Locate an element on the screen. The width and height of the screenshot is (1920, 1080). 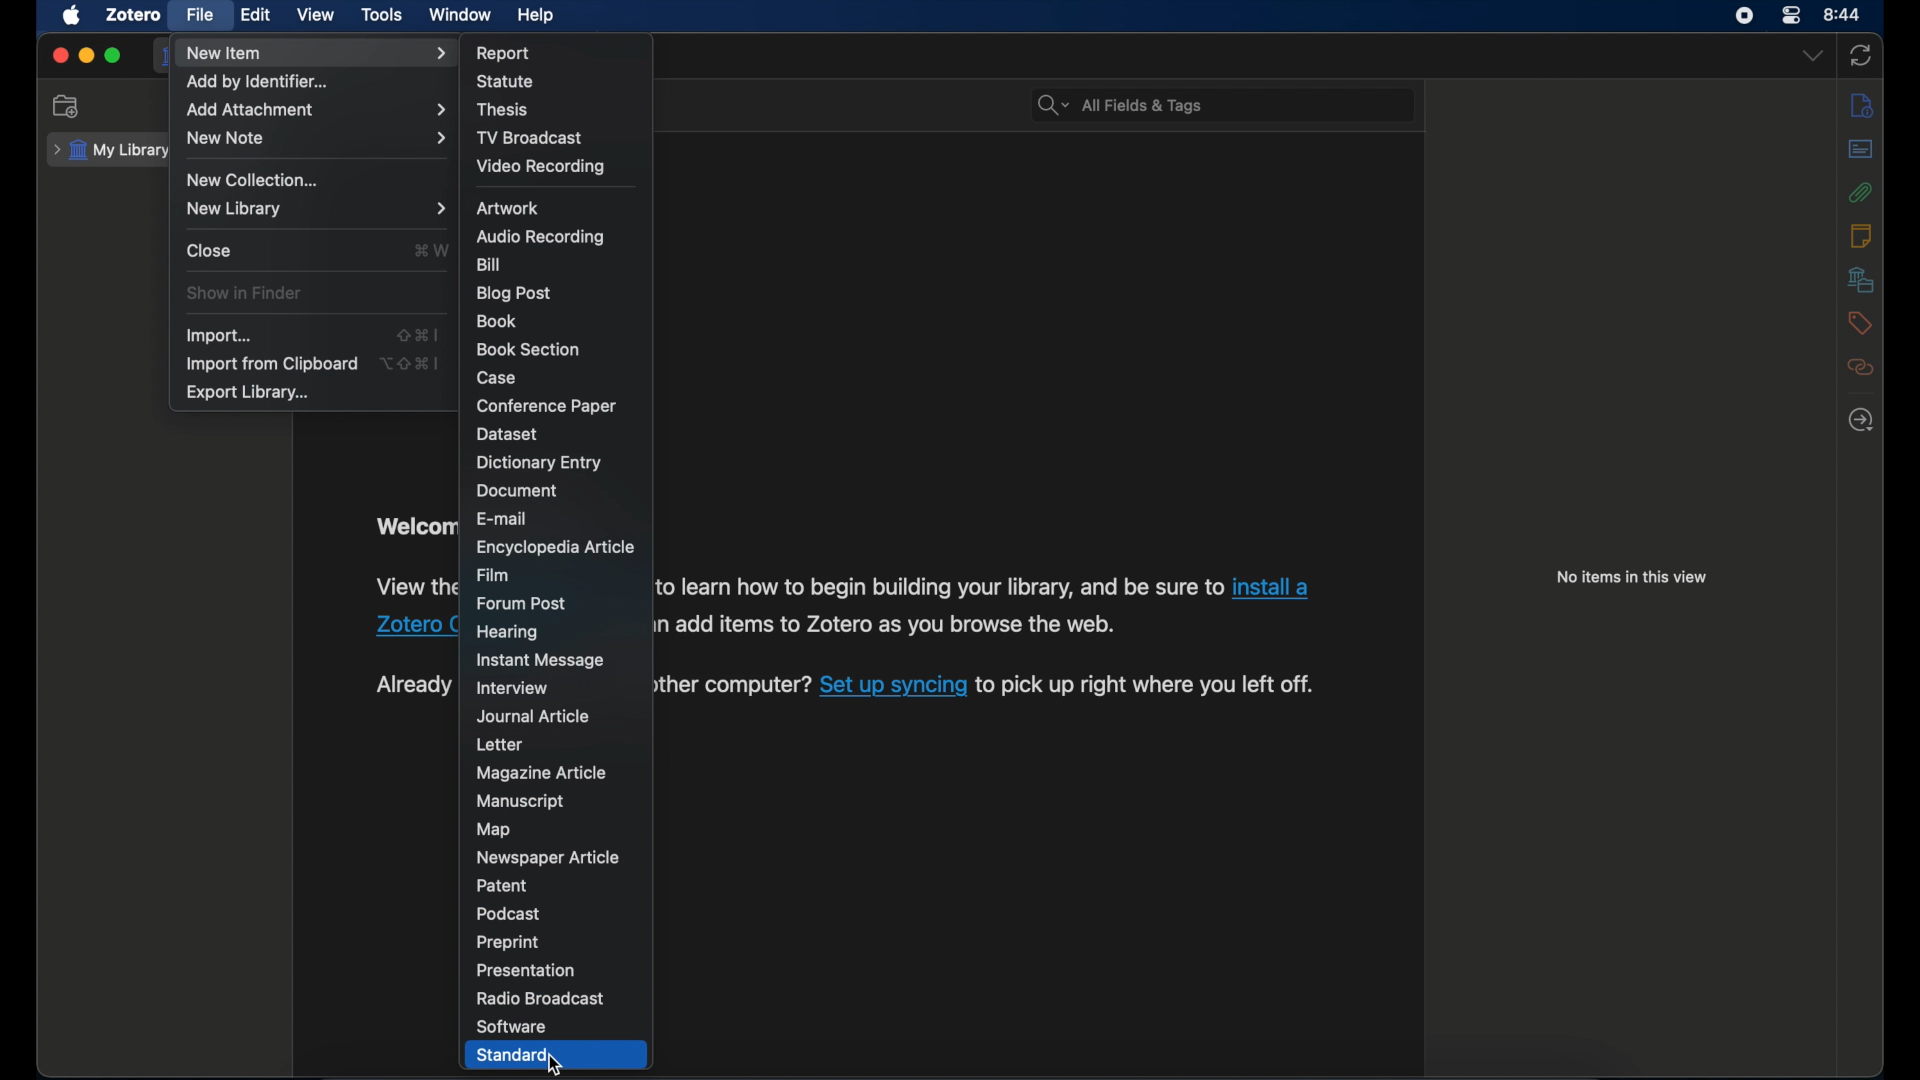
magazine article is located at coordinates (540, 773).